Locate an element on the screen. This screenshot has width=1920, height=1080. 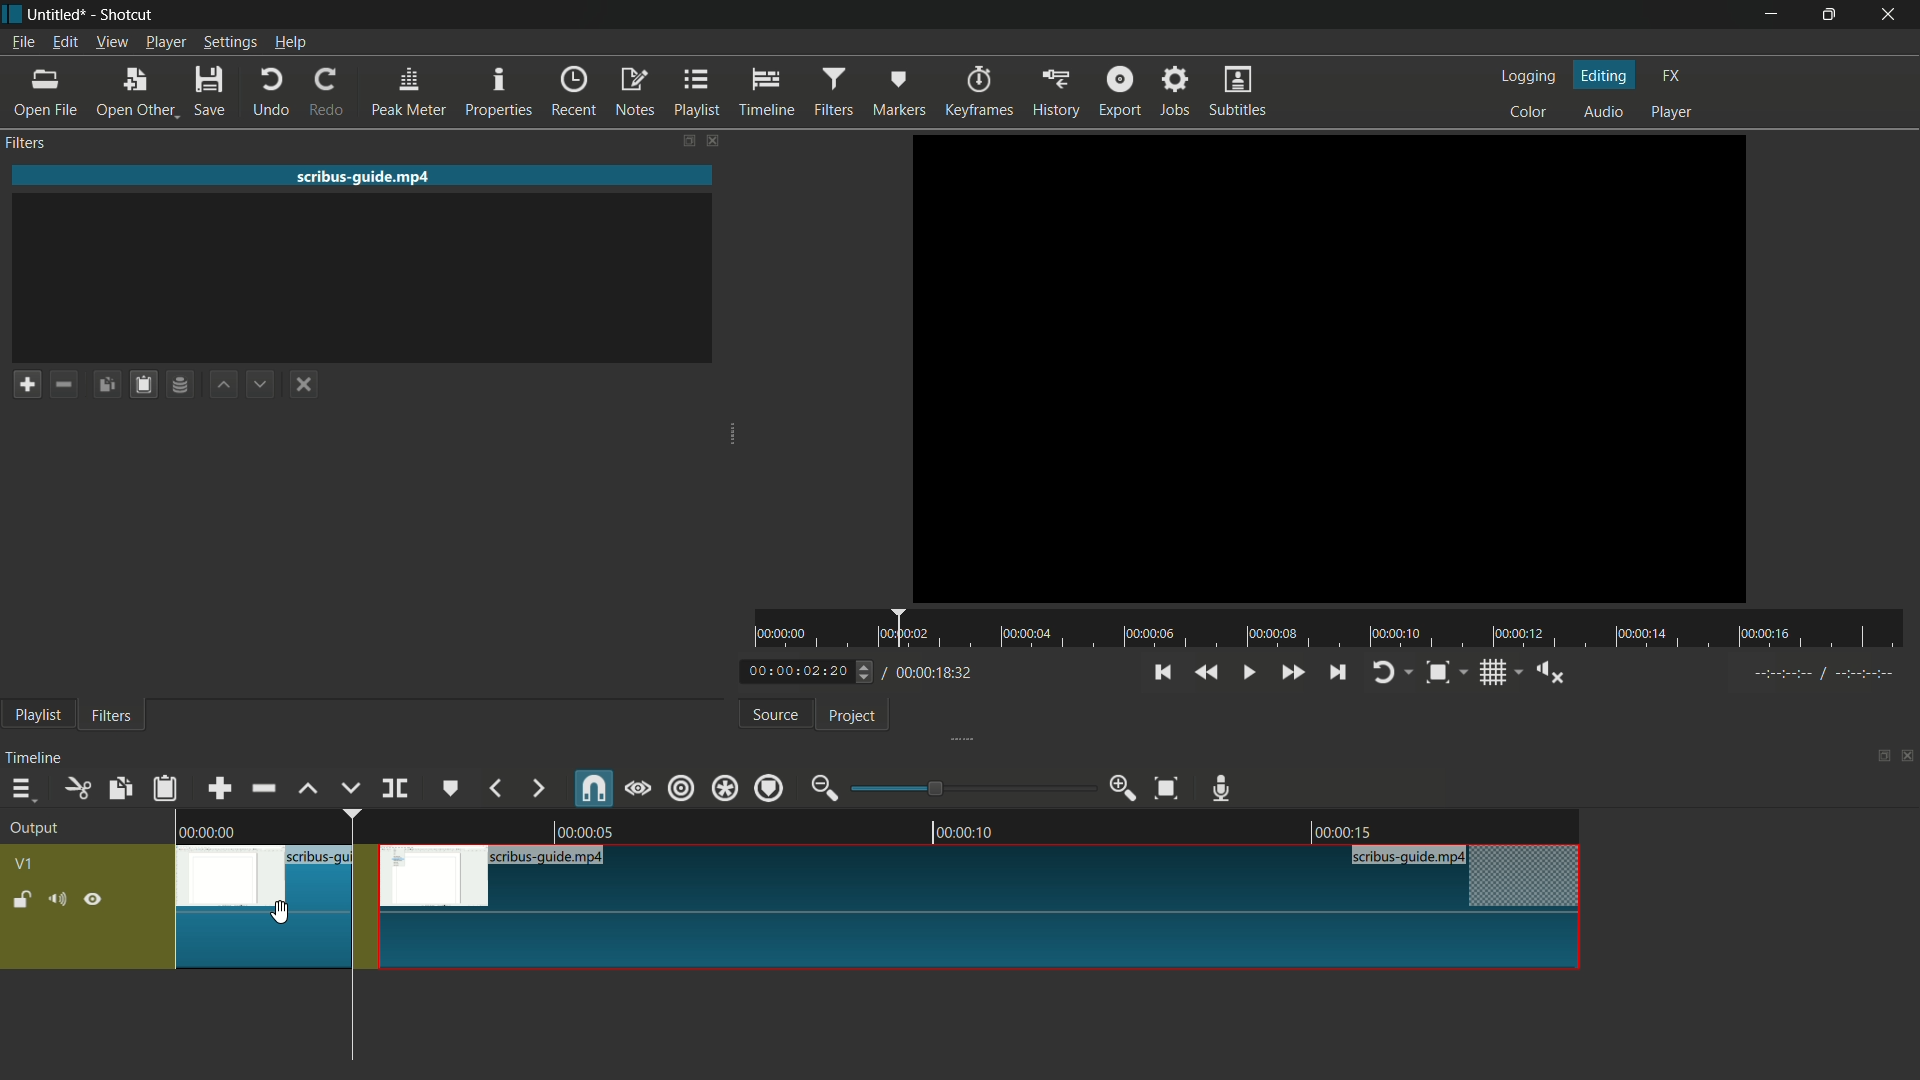
zoom in is located at coordinates (1121, 789).